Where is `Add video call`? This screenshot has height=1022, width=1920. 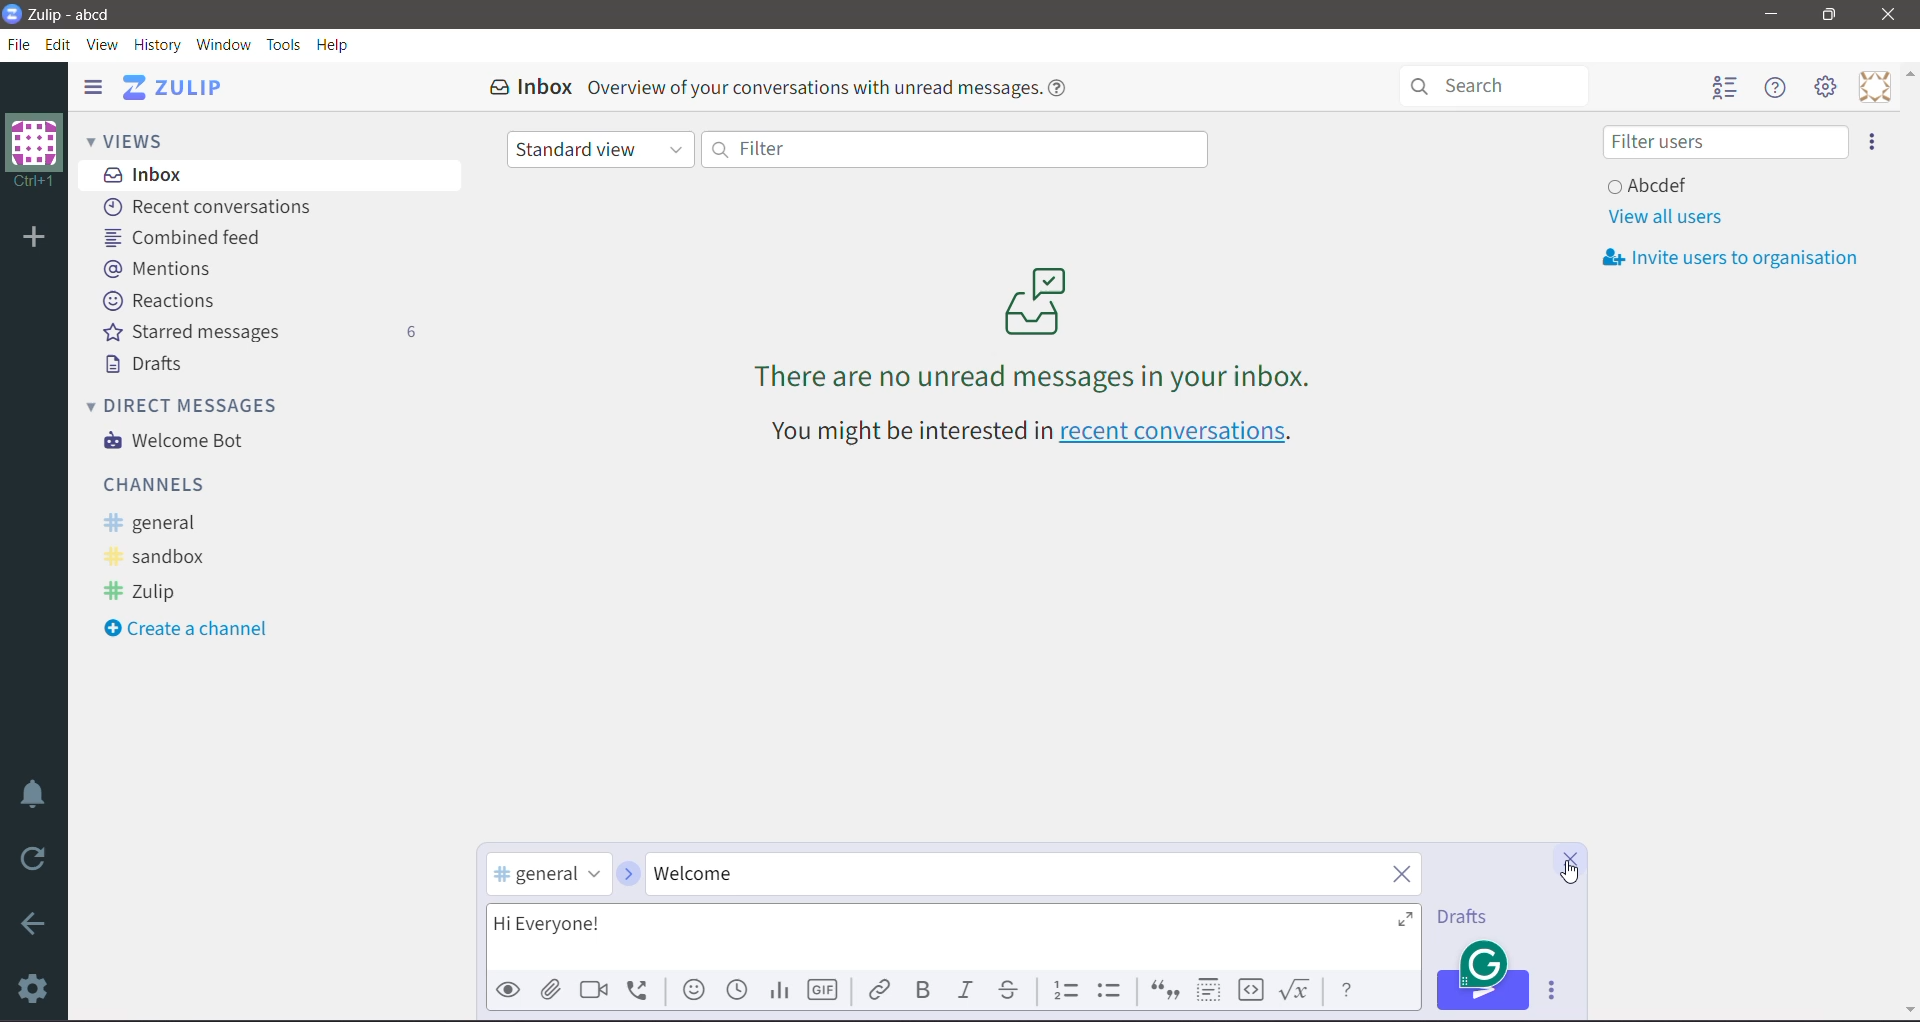
Add video call is located at coordinates (592, 990).